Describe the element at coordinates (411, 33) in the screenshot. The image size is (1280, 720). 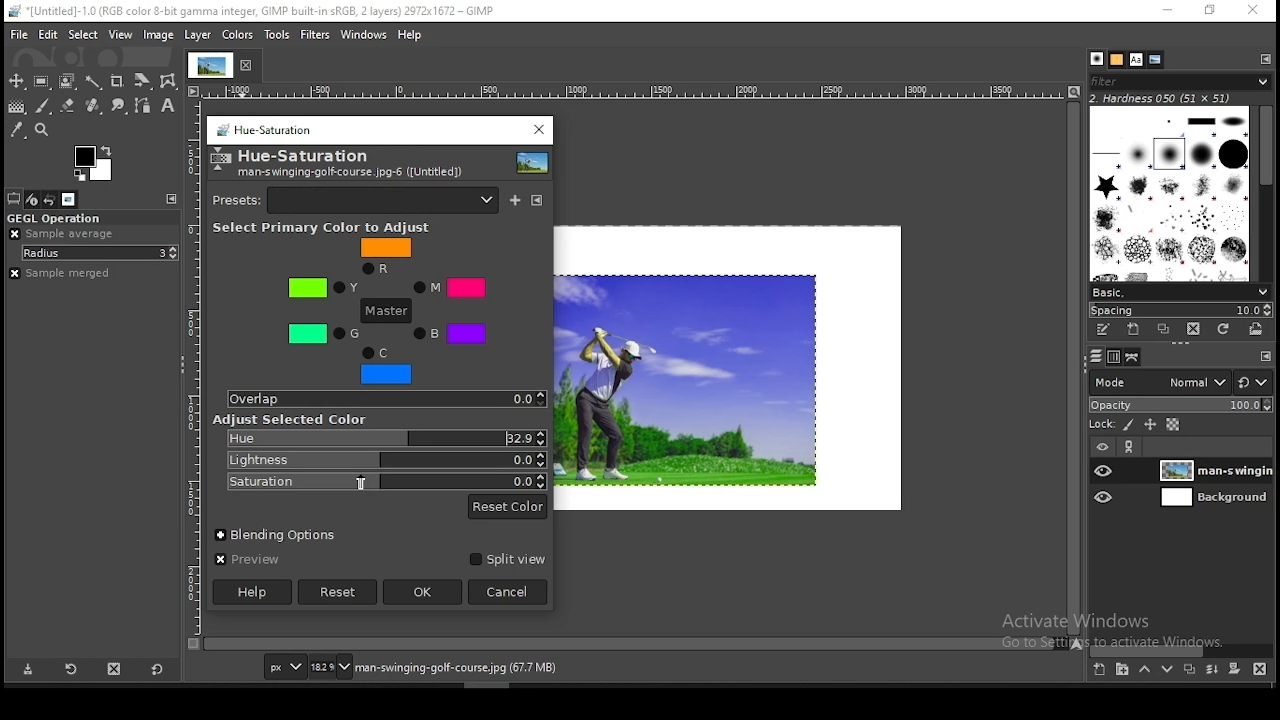
I see `help` at that location.